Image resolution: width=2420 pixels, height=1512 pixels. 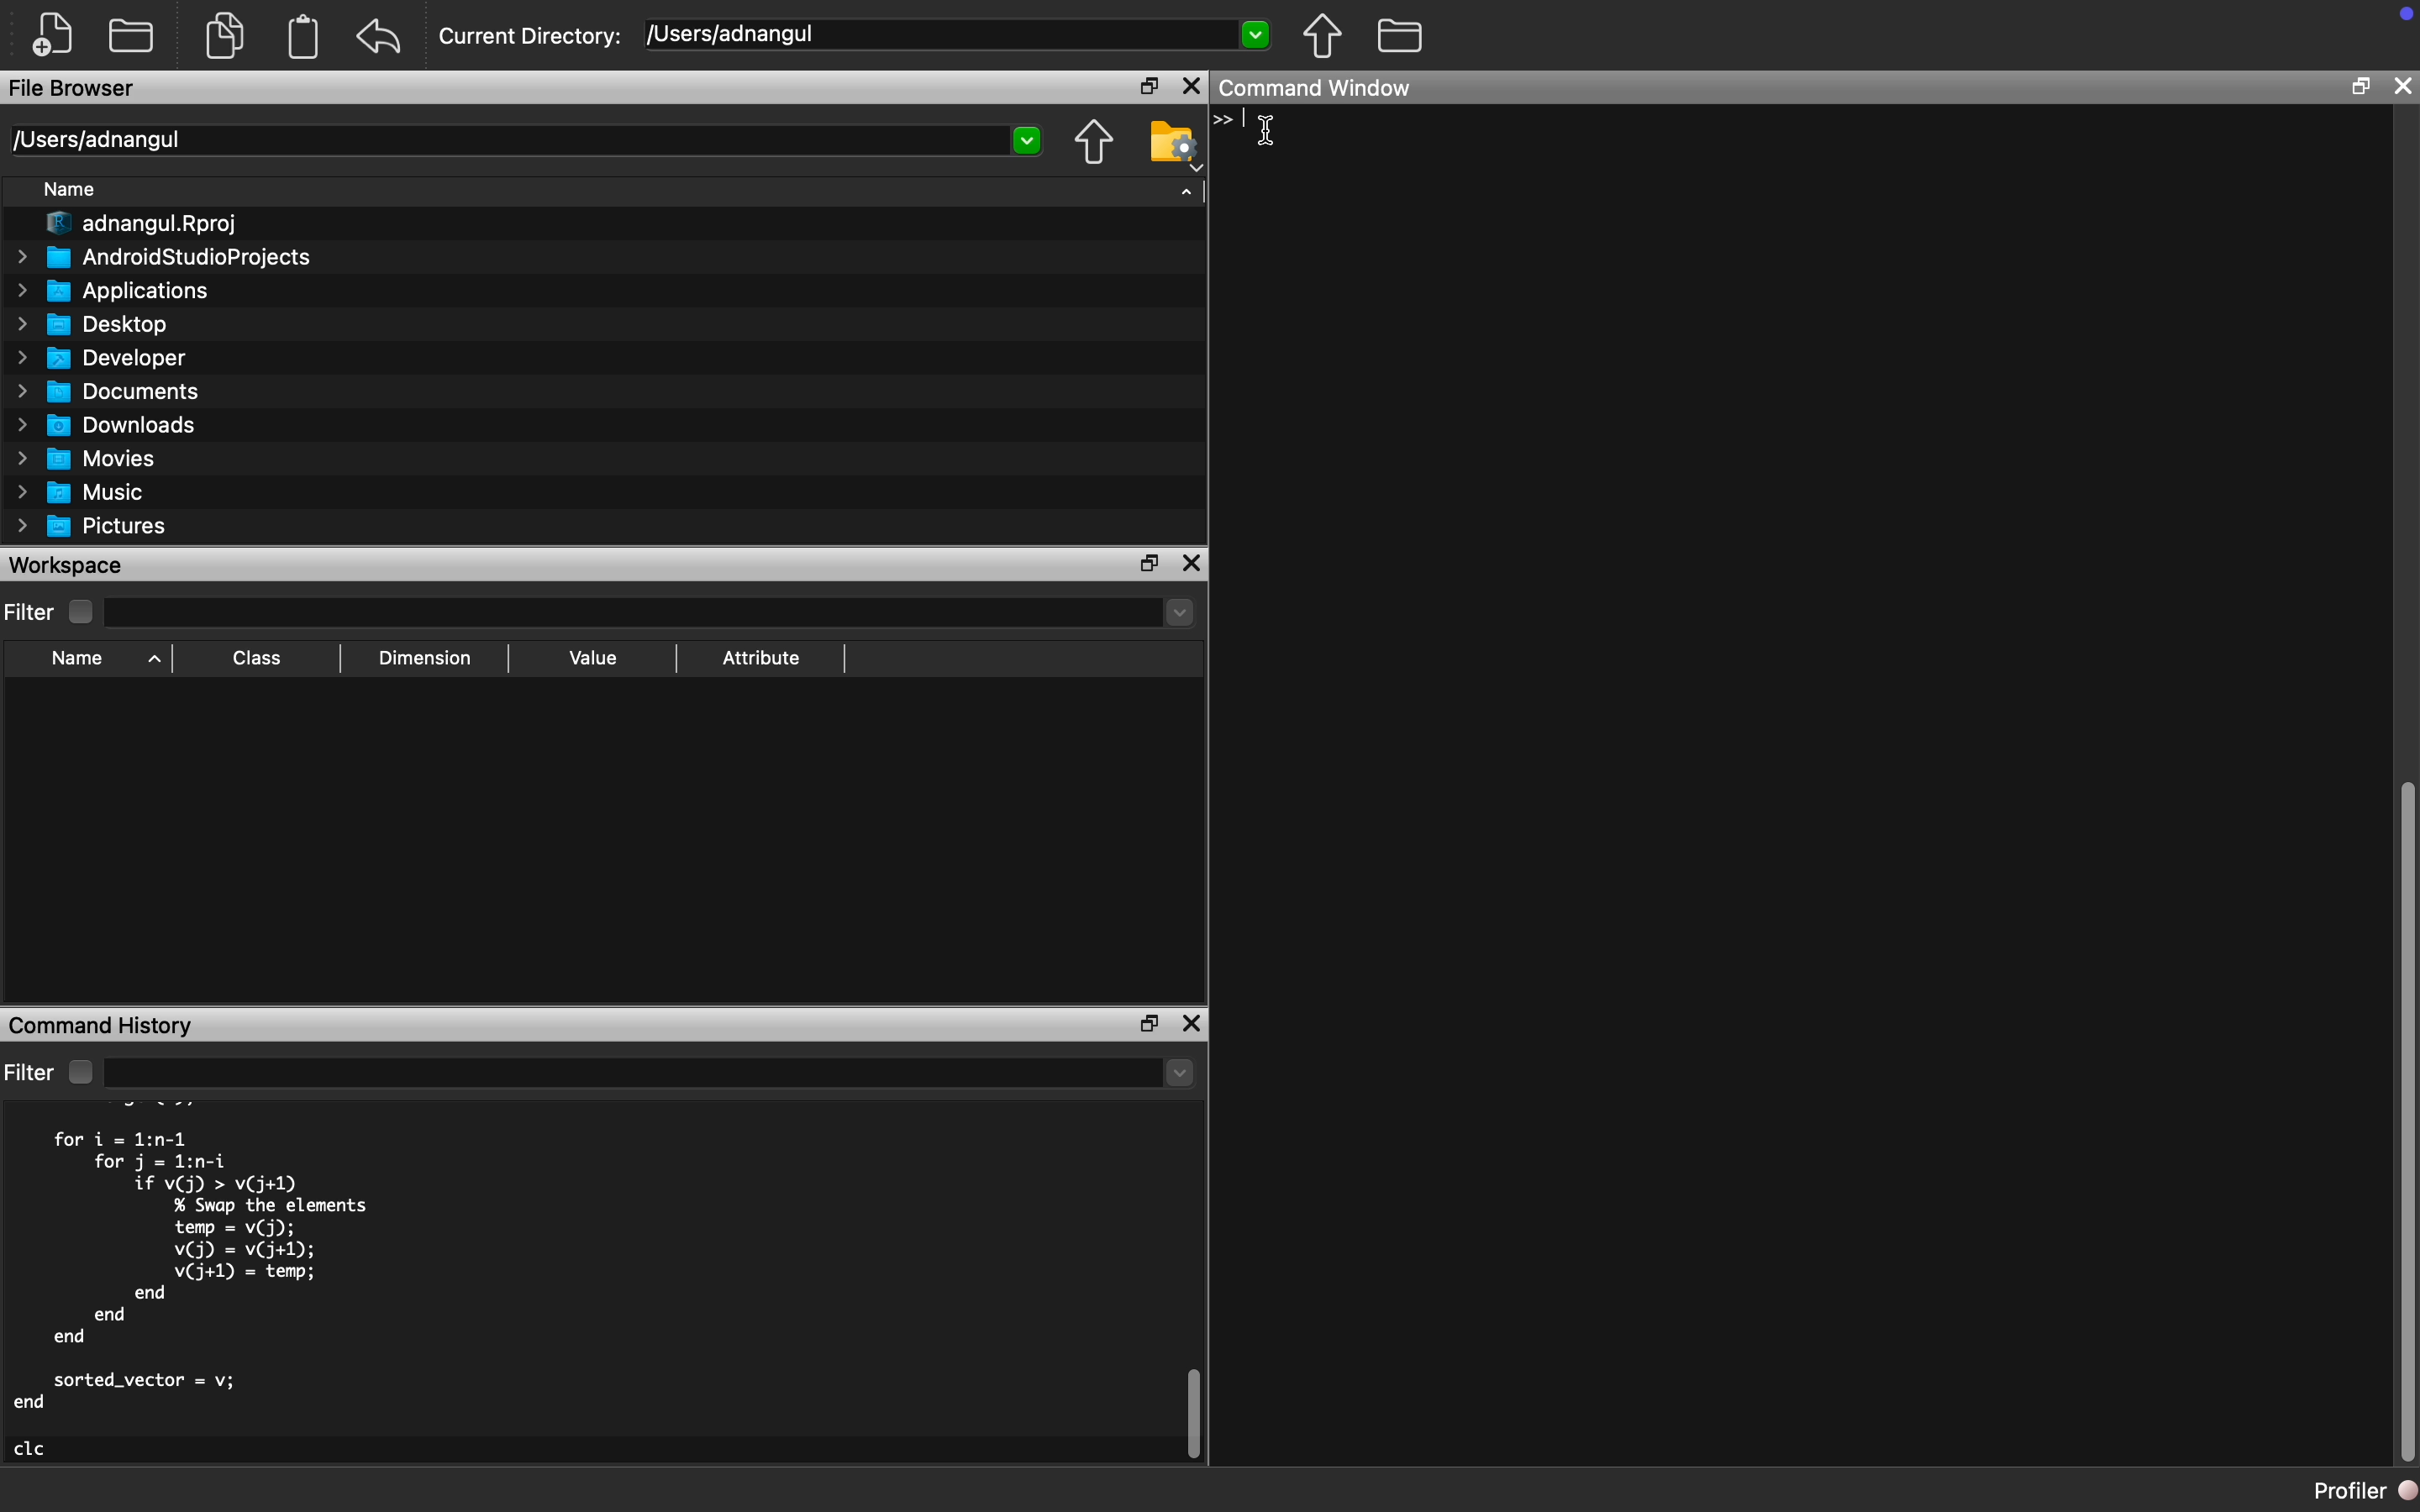 What do you see at coordinates (80, 1071) in the screenshot?
I see `Checkbox` at bounding box center [80, 1071].